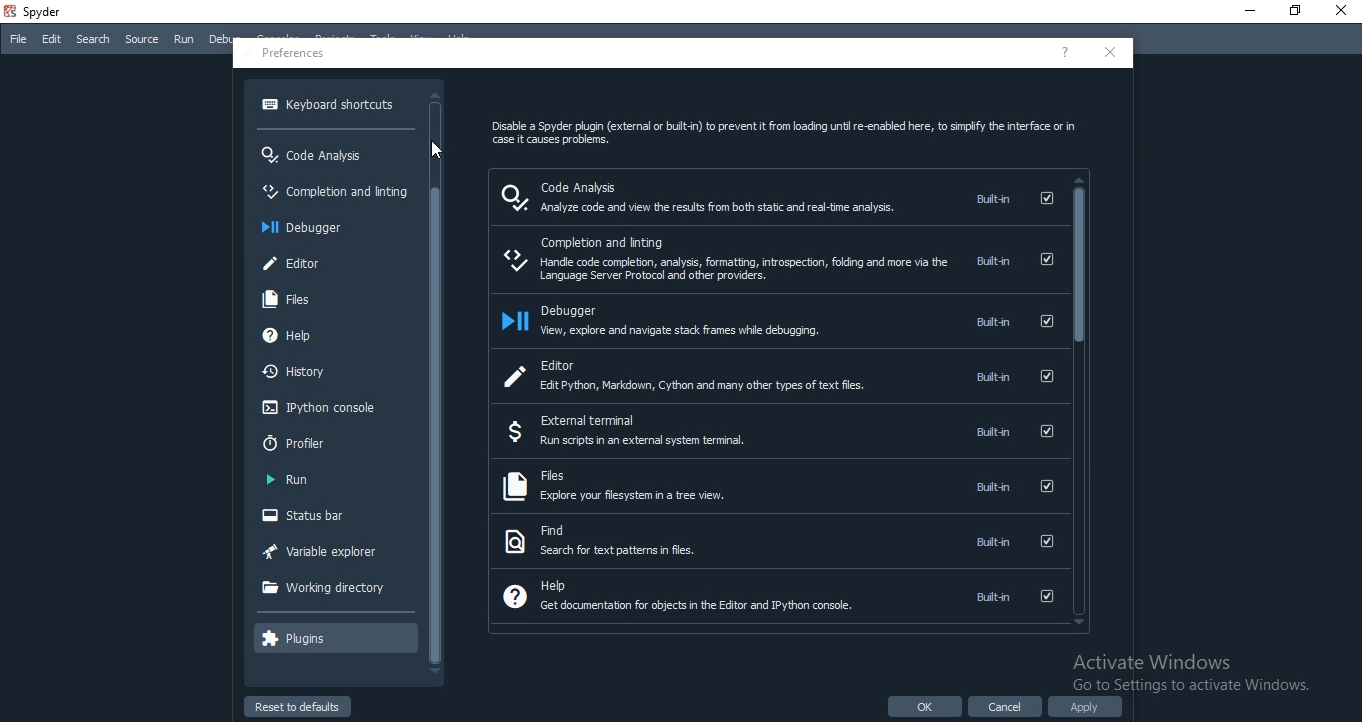 The height and width of the screenshot is (722, 1362). I want to click on status bar, so click(334, 516).